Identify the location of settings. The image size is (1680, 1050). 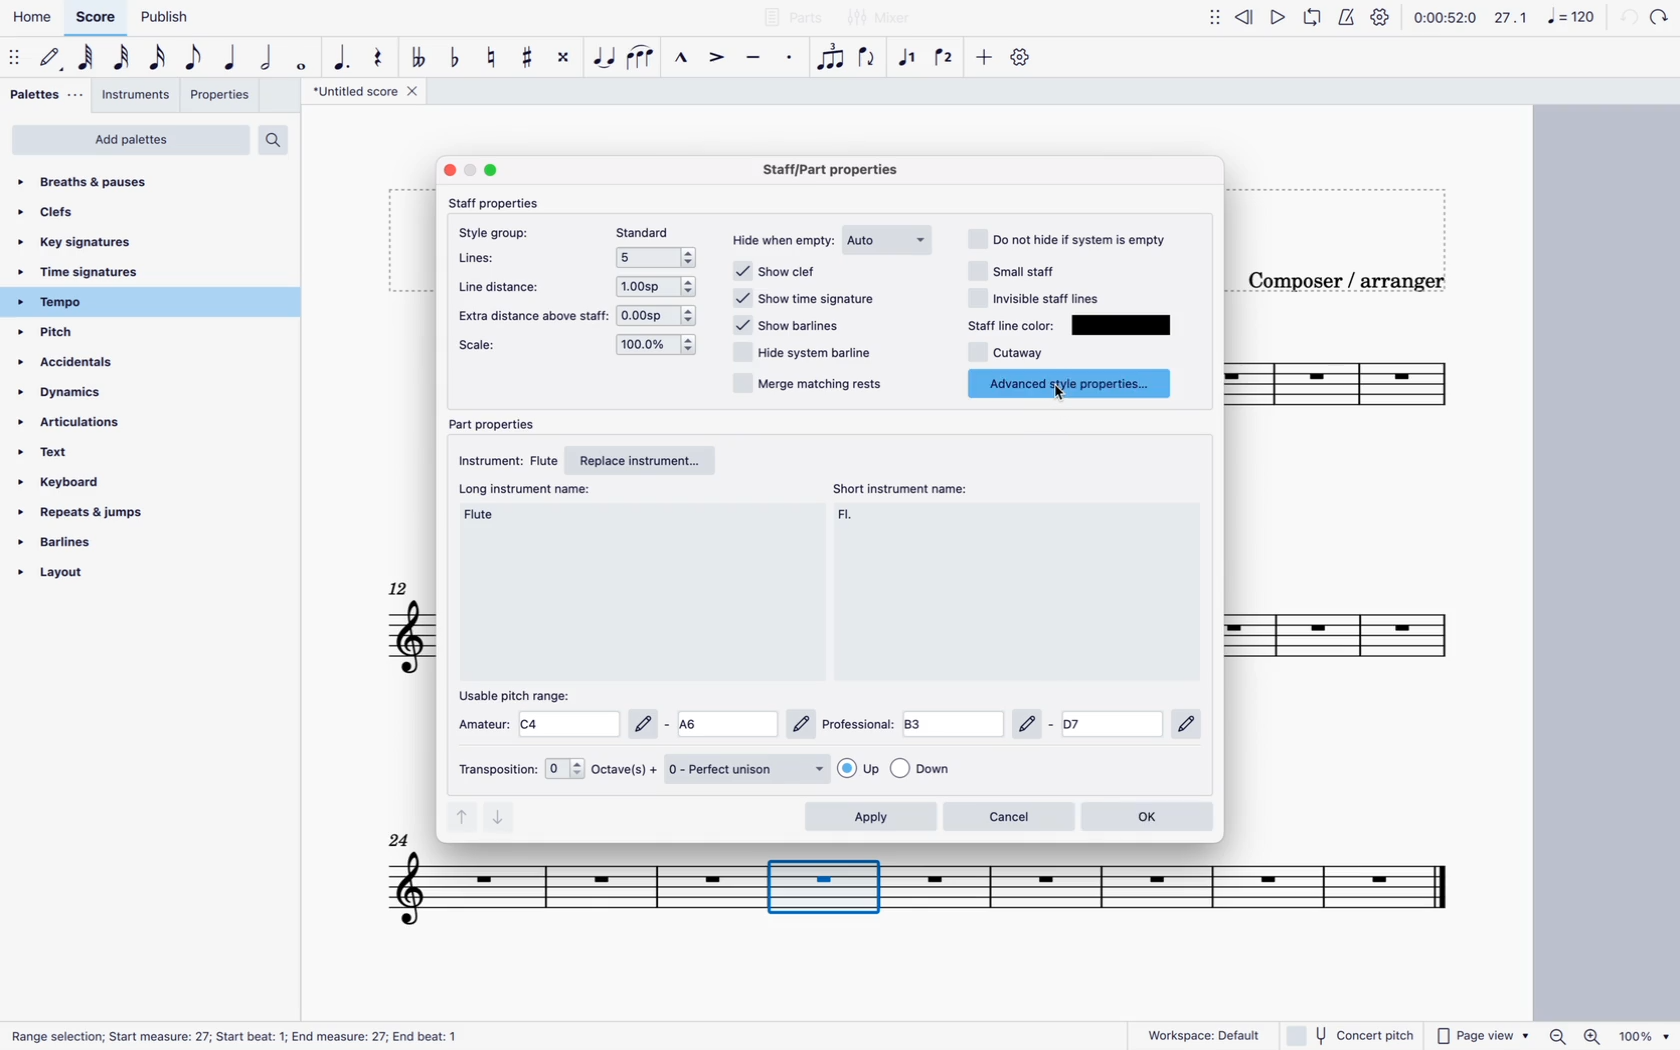
(1023, 59).